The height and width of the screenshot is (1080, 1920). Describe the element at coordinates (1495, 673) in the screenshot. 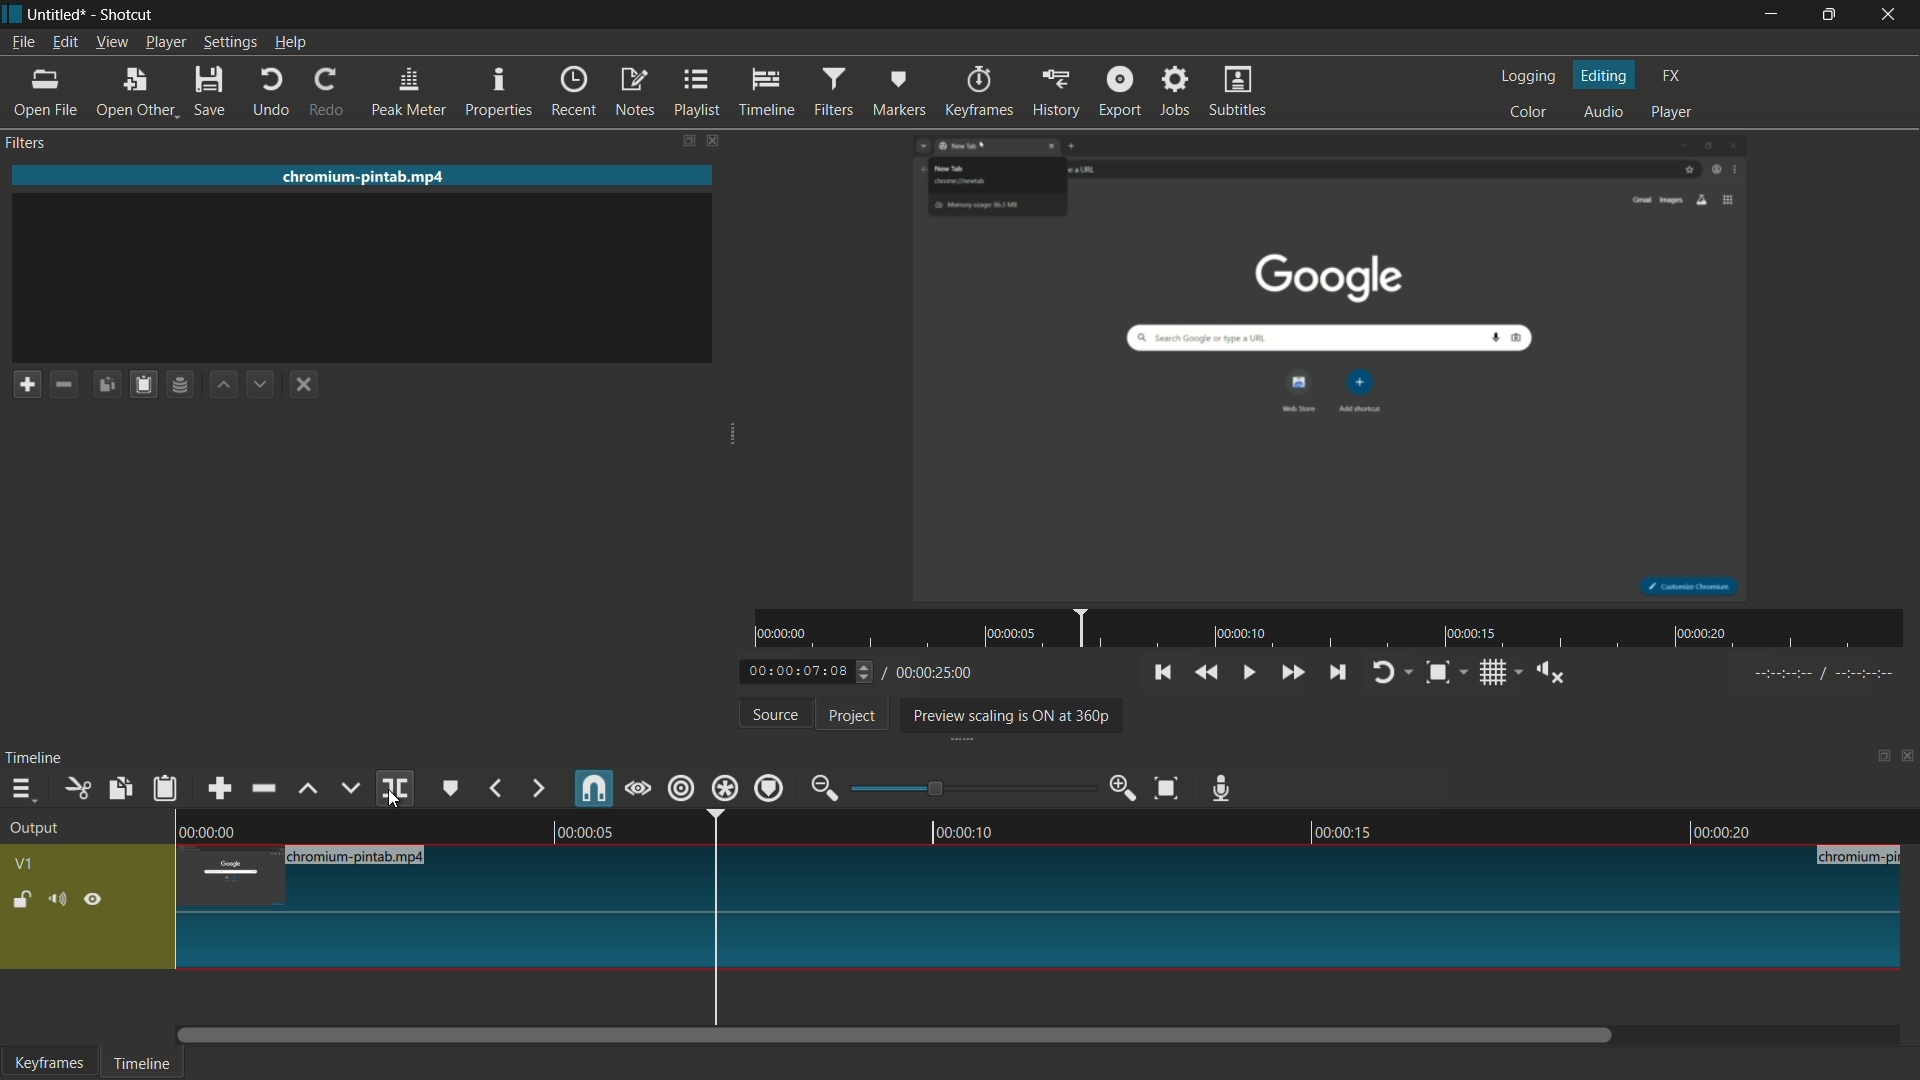

I see `toggle grid` at that location.